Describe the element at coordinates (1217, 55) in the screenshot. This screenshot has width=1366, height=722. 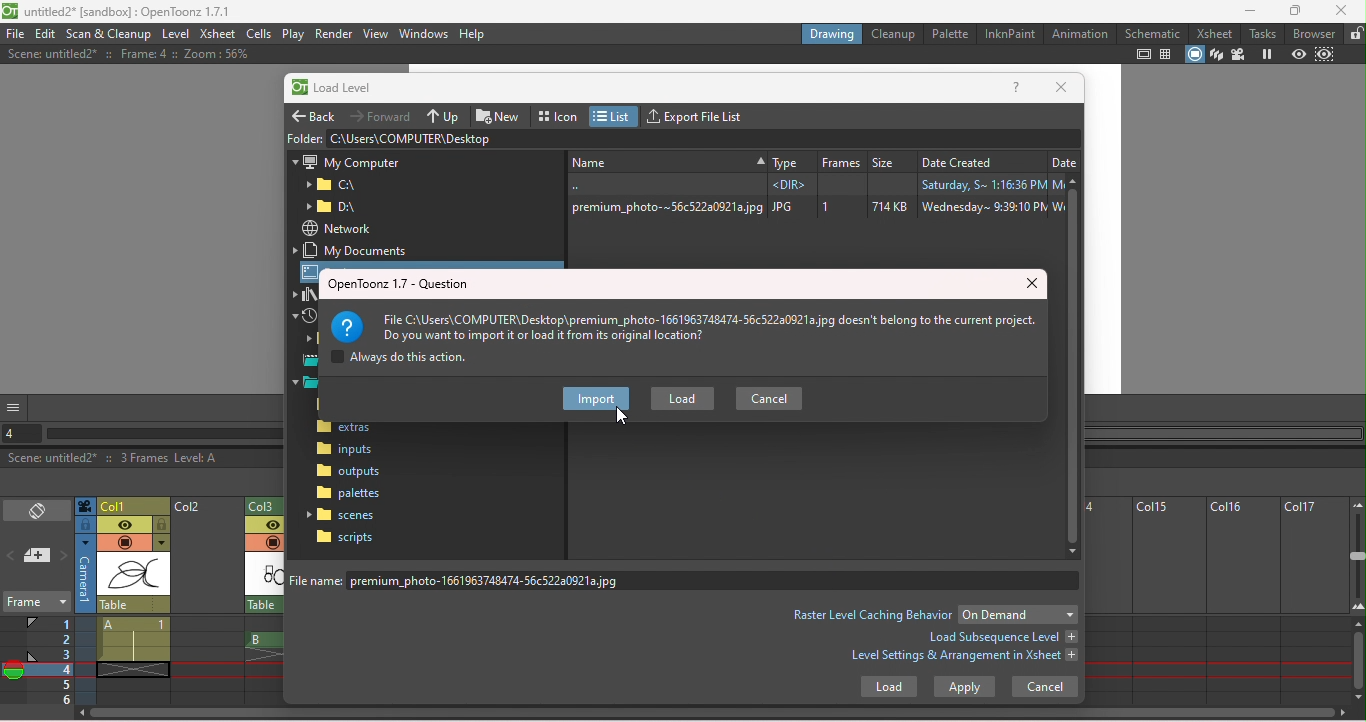
I see `3D view` at that location.